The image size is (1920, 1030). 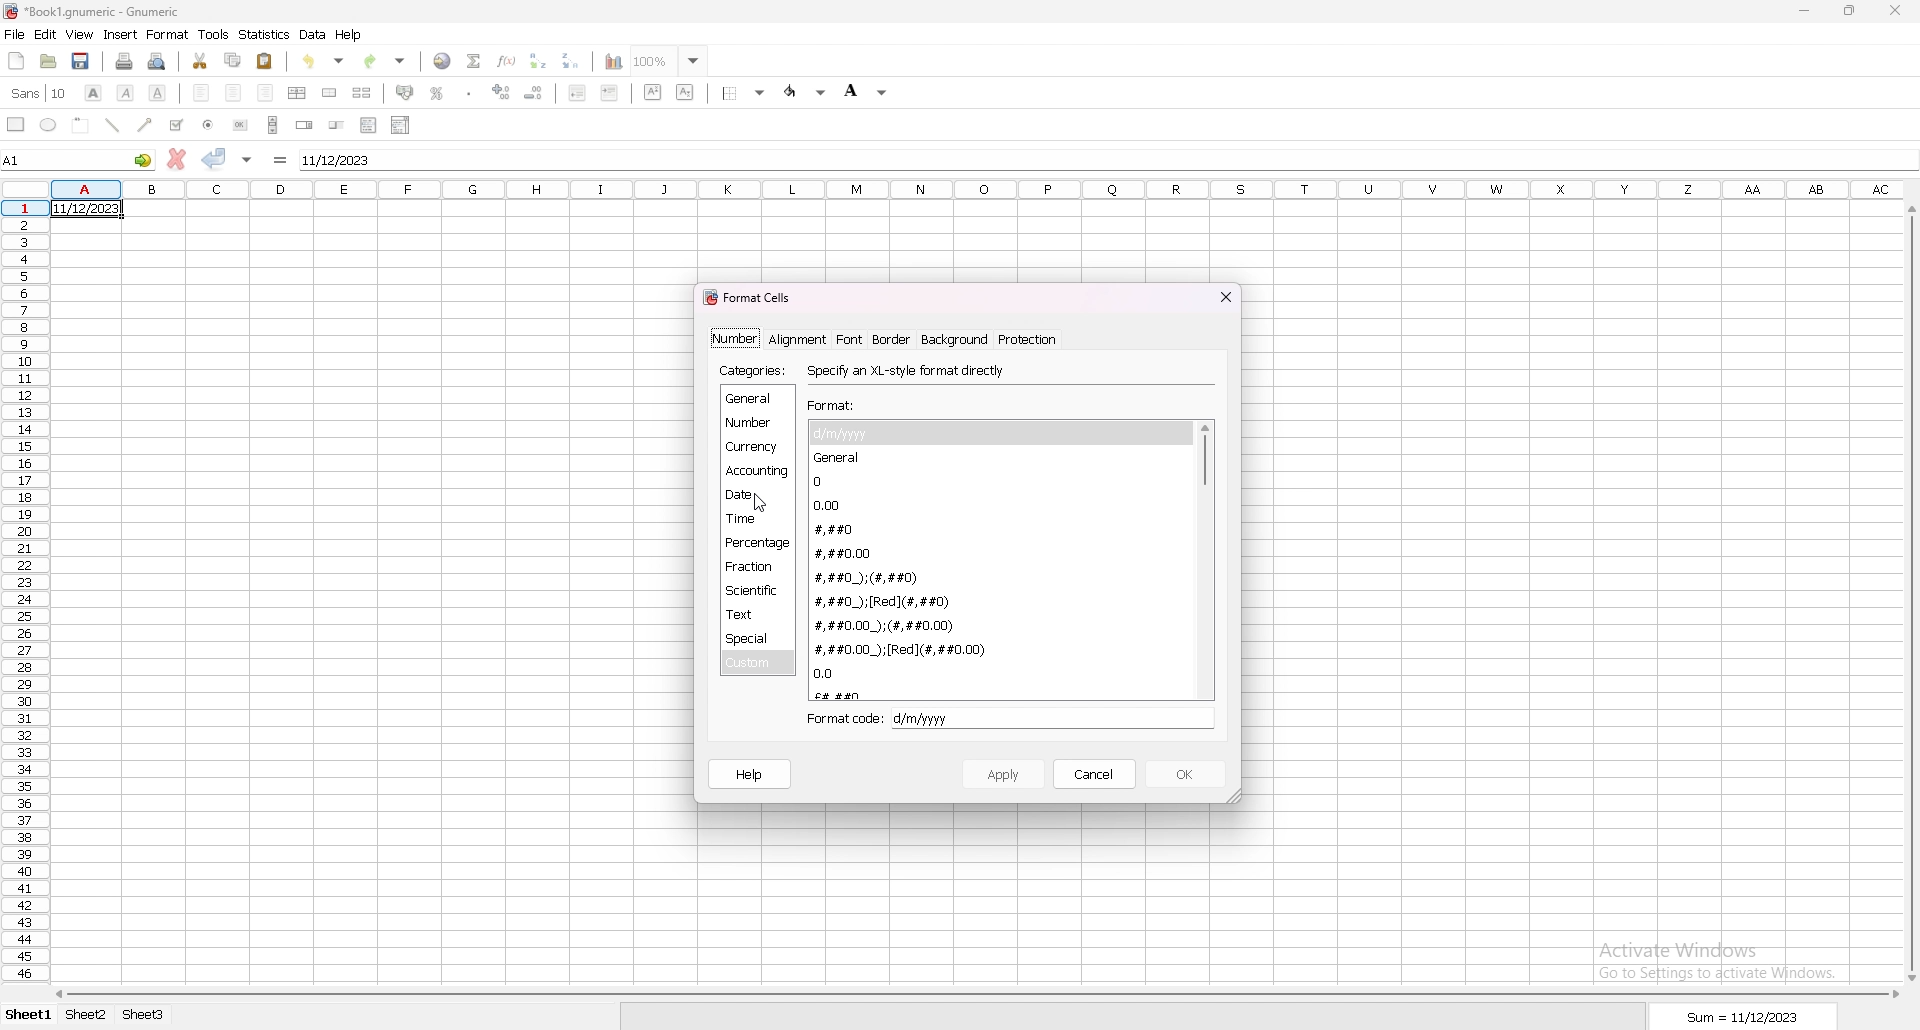 What do you see at coordinates (124, 61) in the screenshot?
I see `print` at bounding box center [124, 61].